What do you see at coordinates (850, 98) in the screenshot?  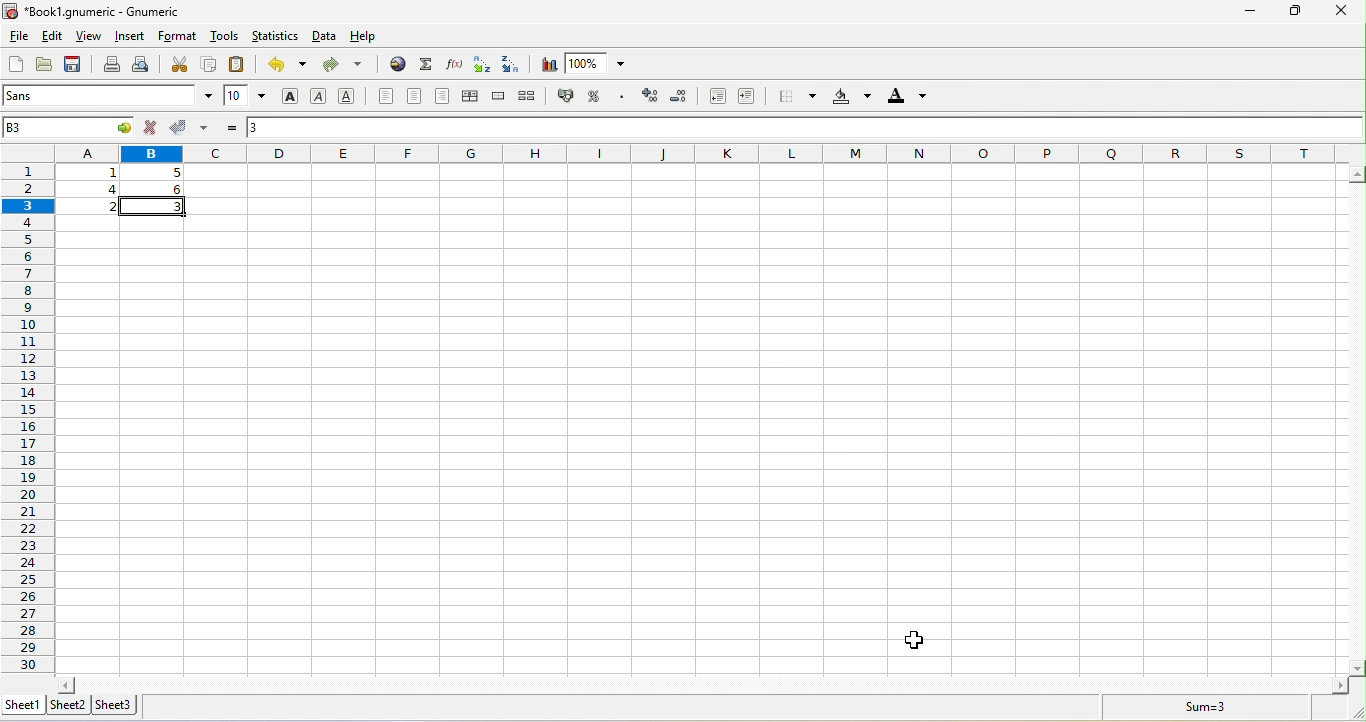 I see `background` at bounding box center [850, 98].